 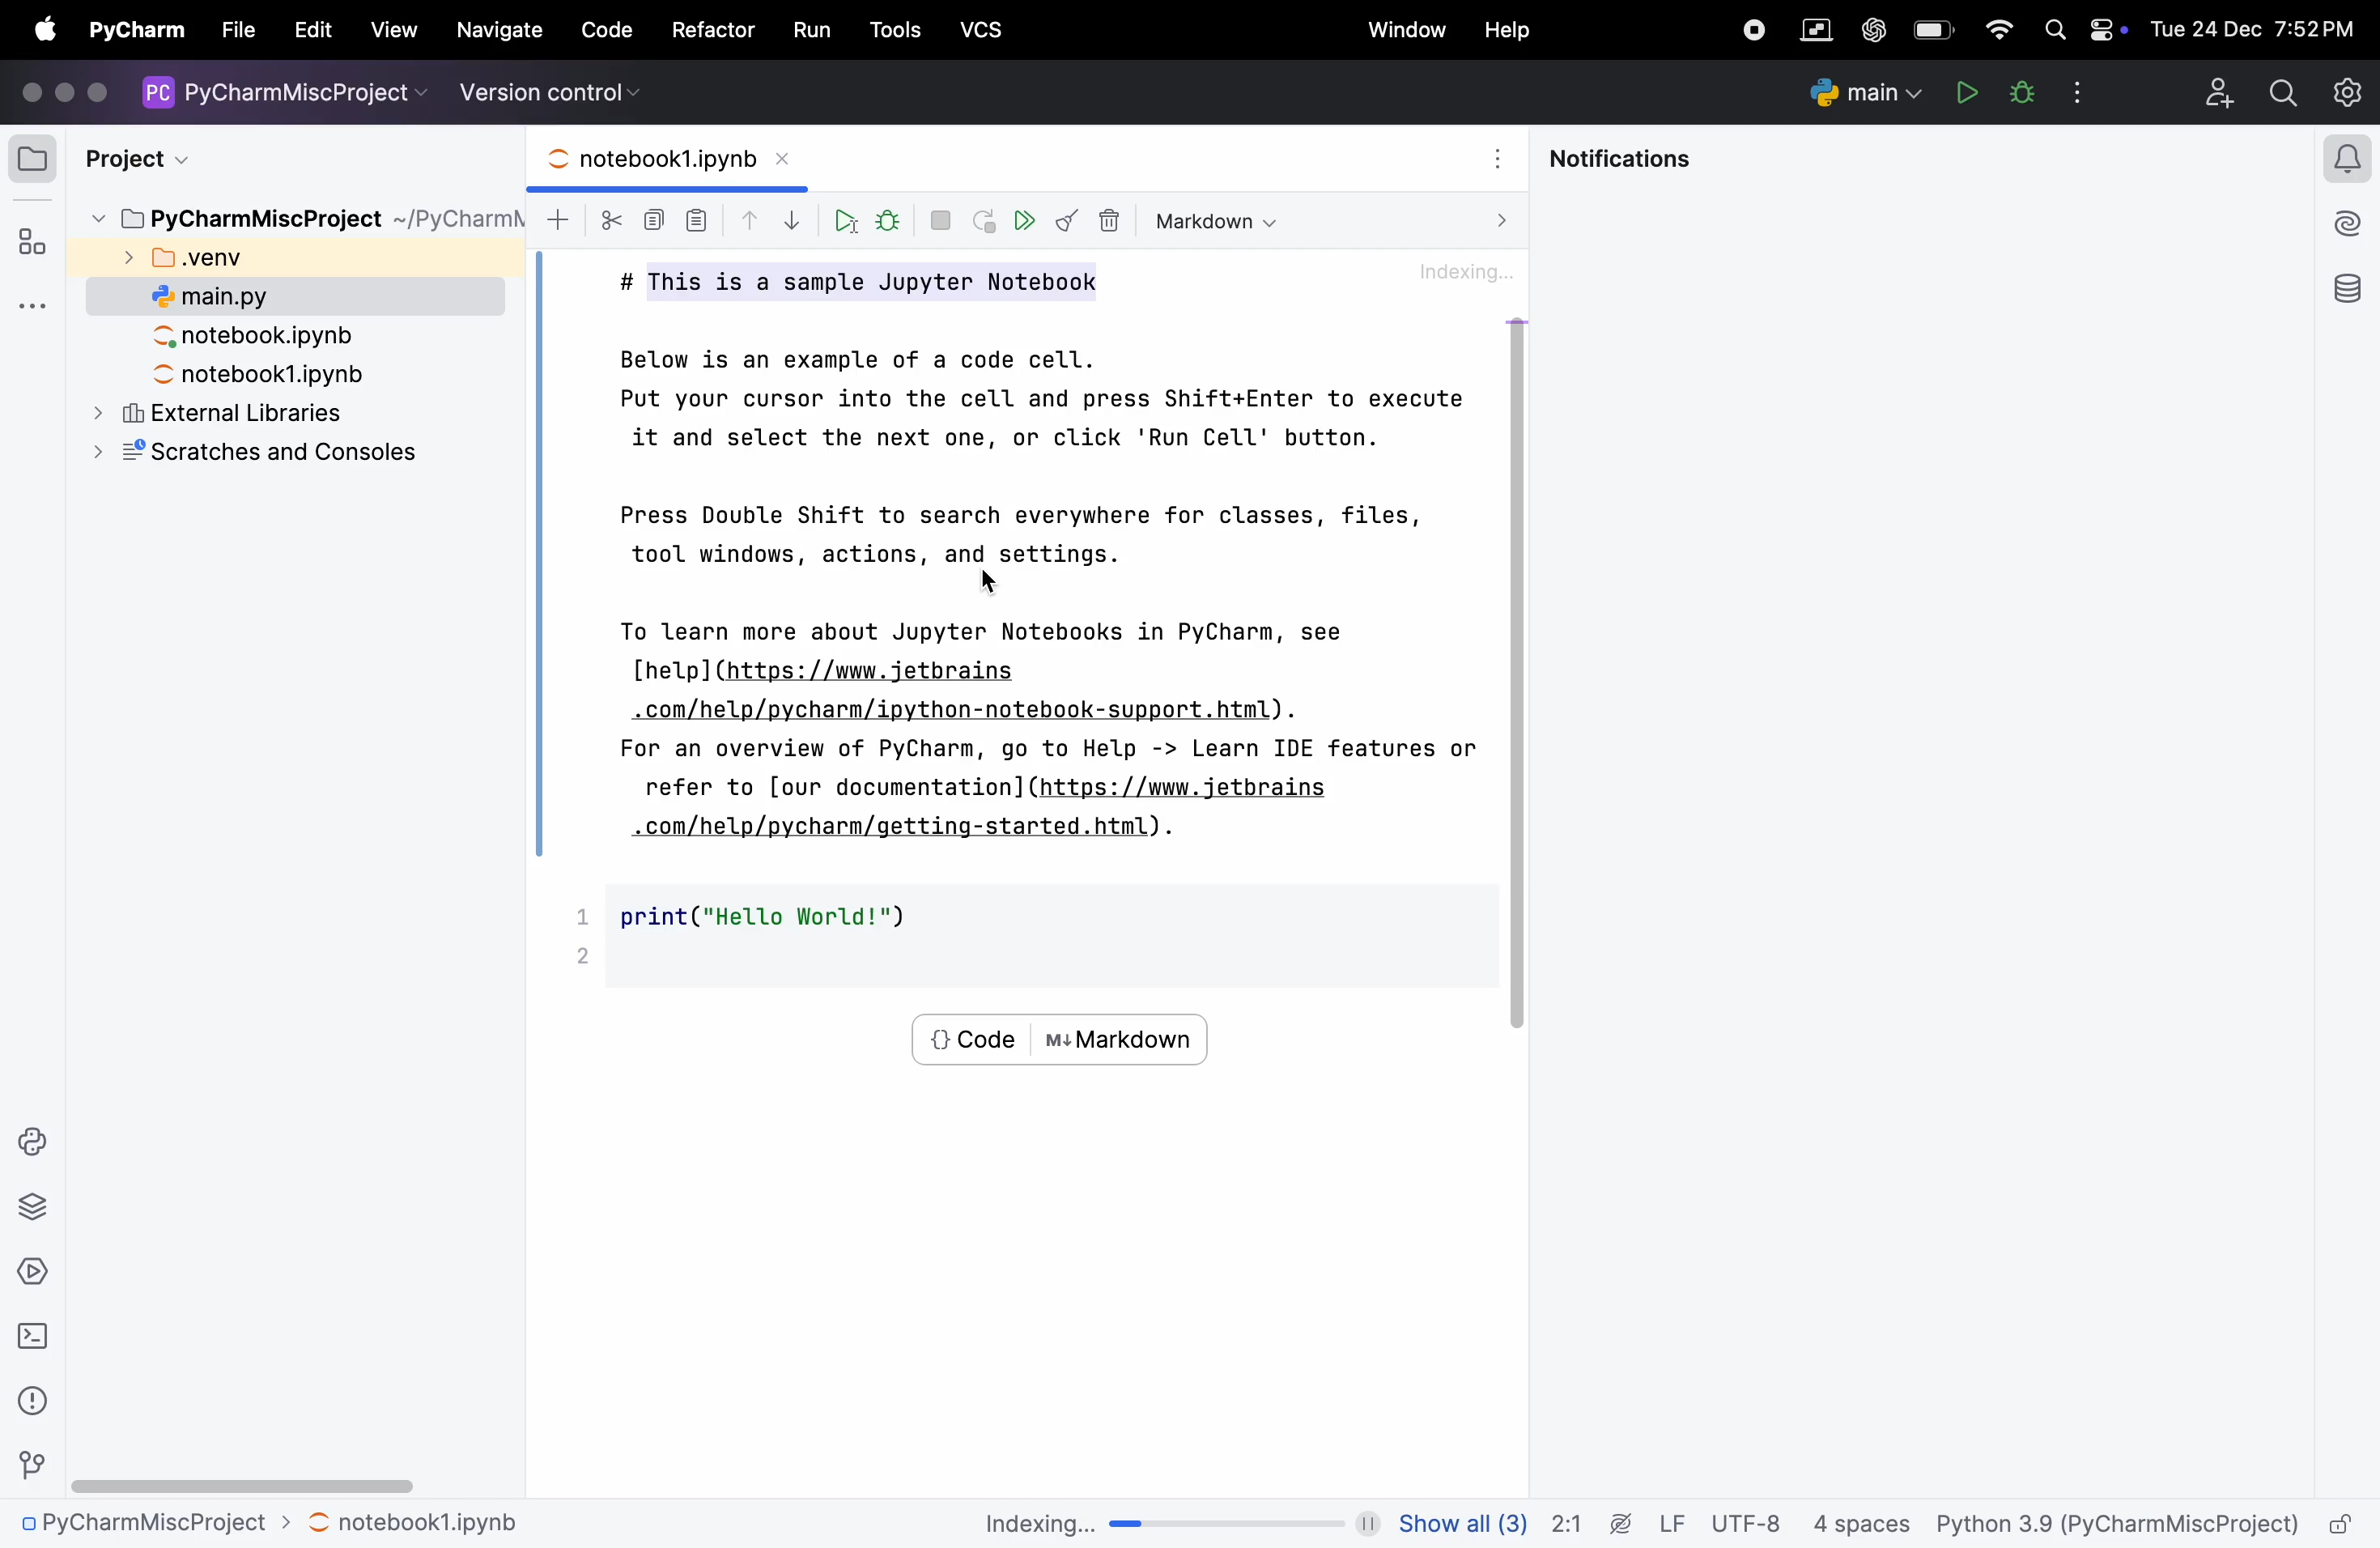 I want to click on file, so click(x=231, y=31).